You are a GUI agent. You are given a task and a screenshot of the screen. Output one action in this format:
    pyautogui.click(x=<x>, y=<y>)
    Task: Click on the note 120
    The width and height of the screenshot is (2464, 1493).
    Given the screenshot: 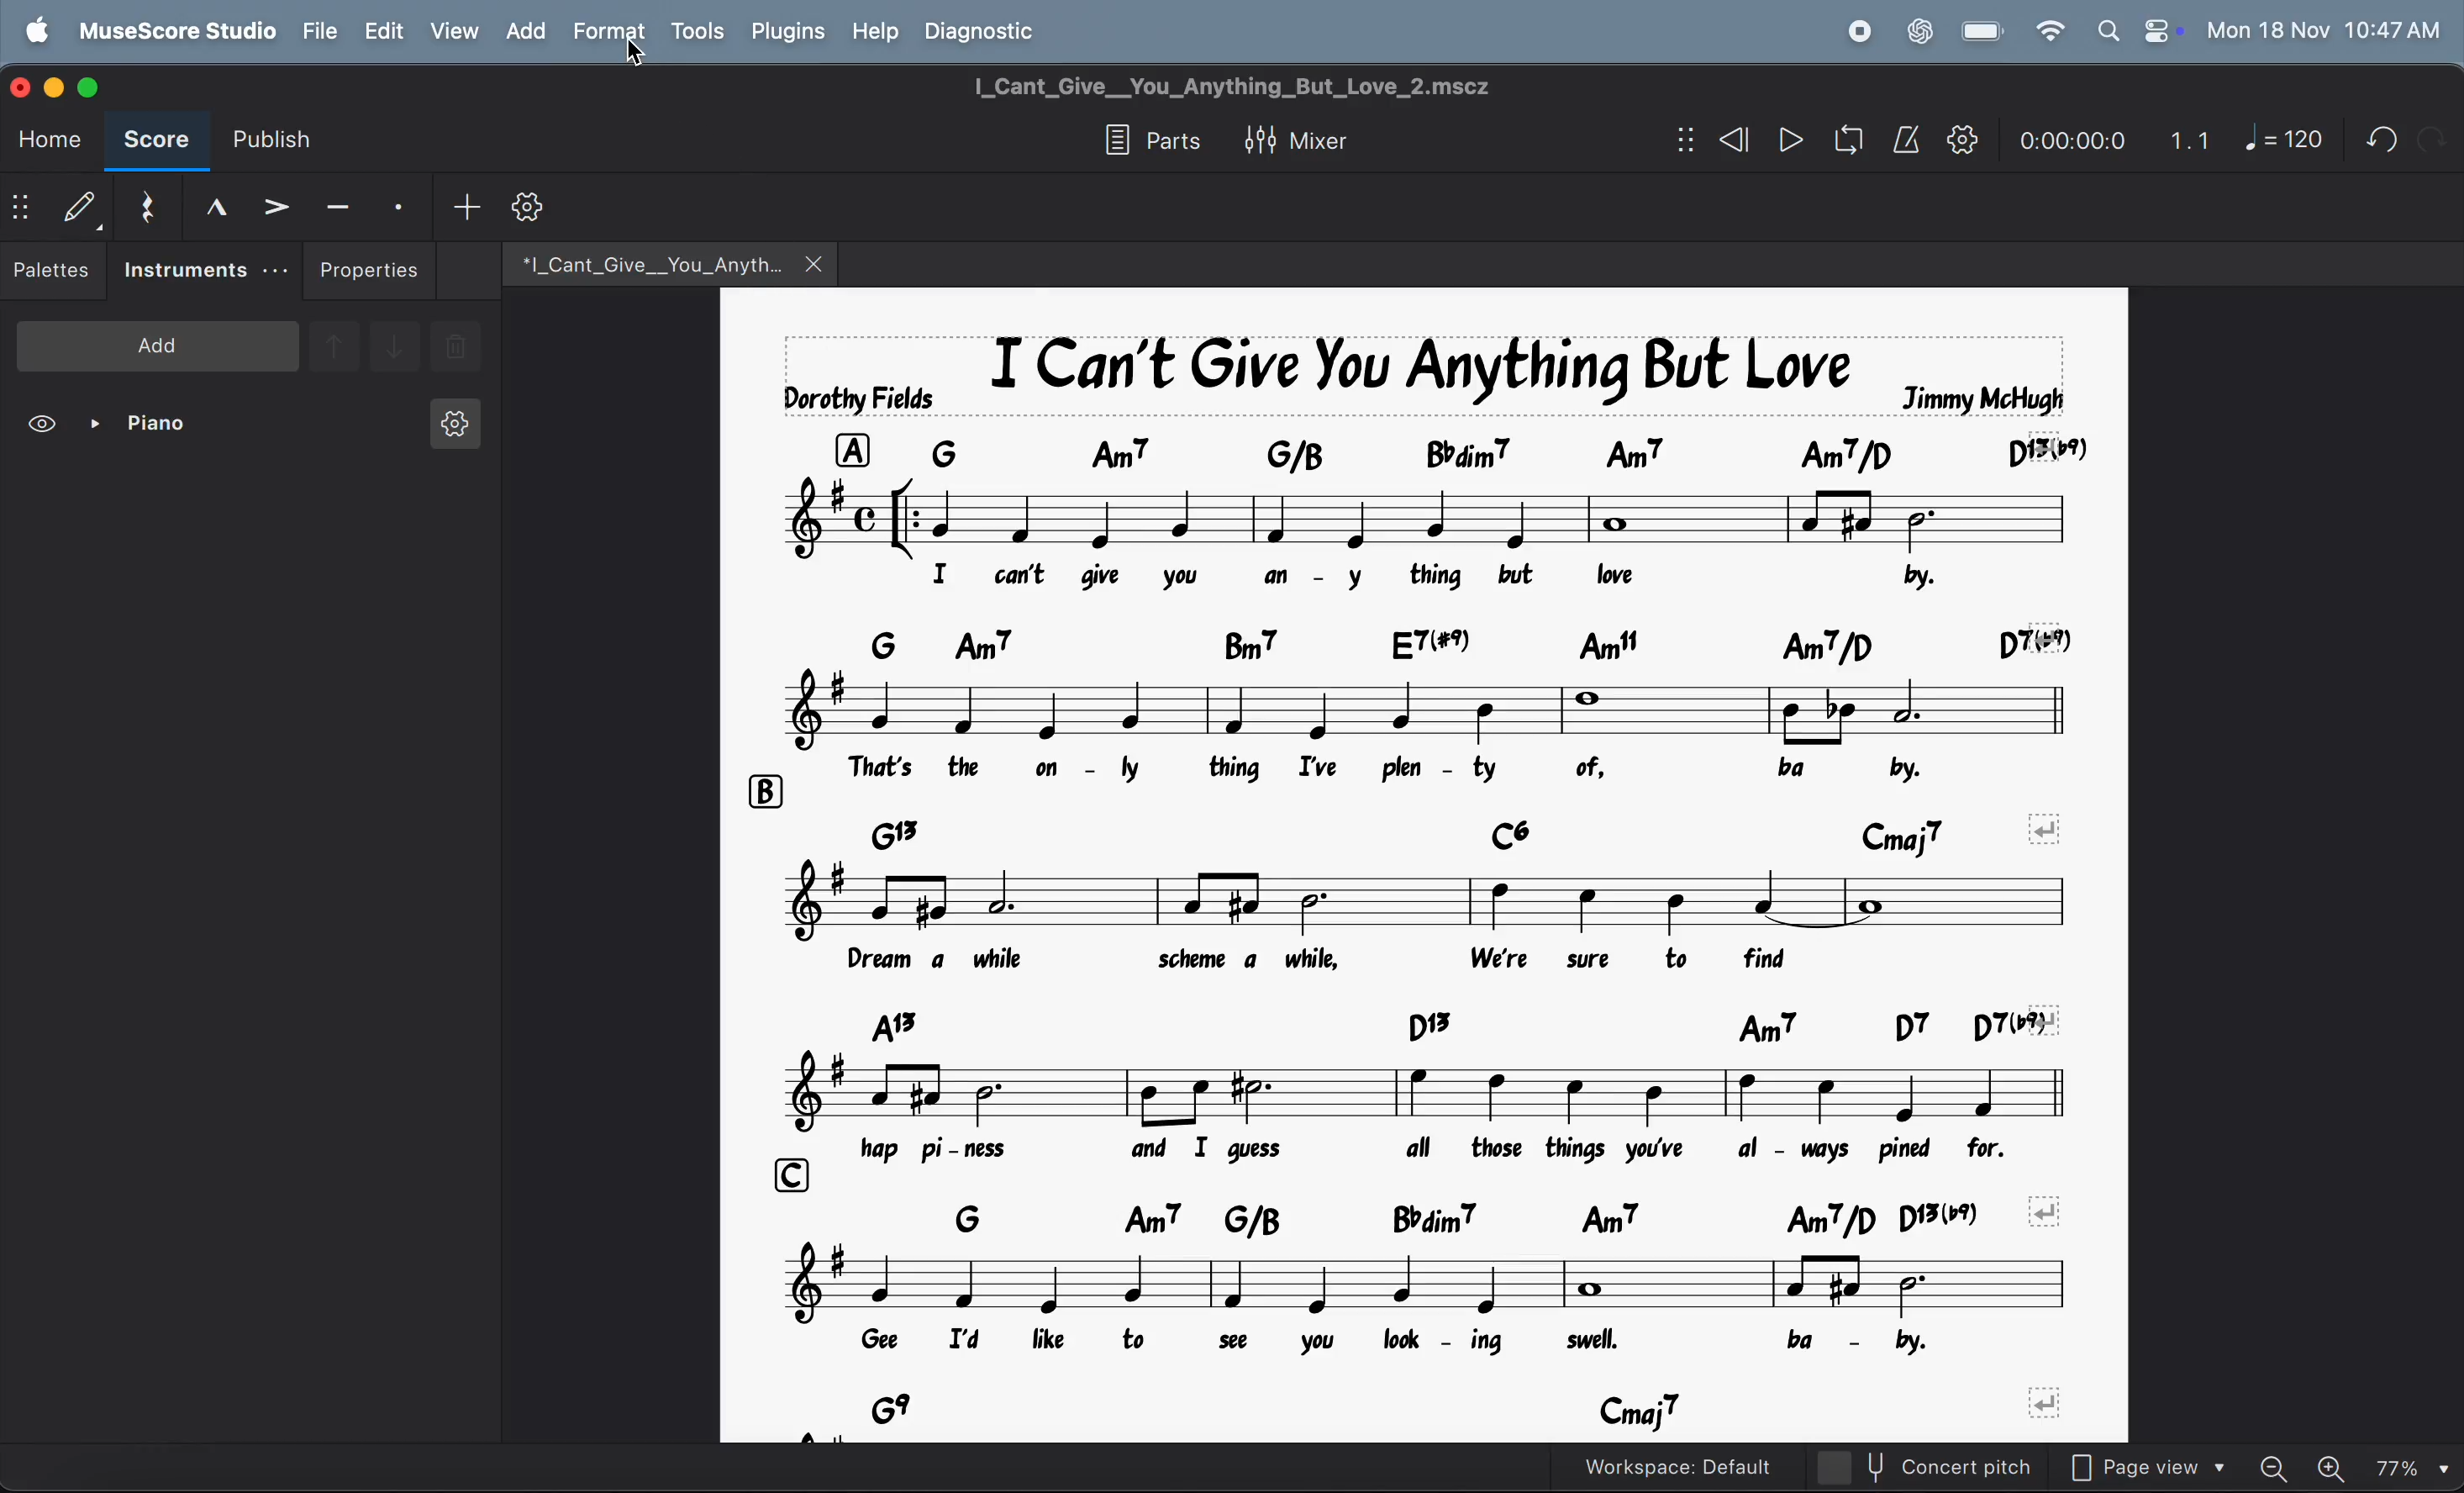 What is the action you would take?
    pyautogui.click(x=2284, y=140)
    